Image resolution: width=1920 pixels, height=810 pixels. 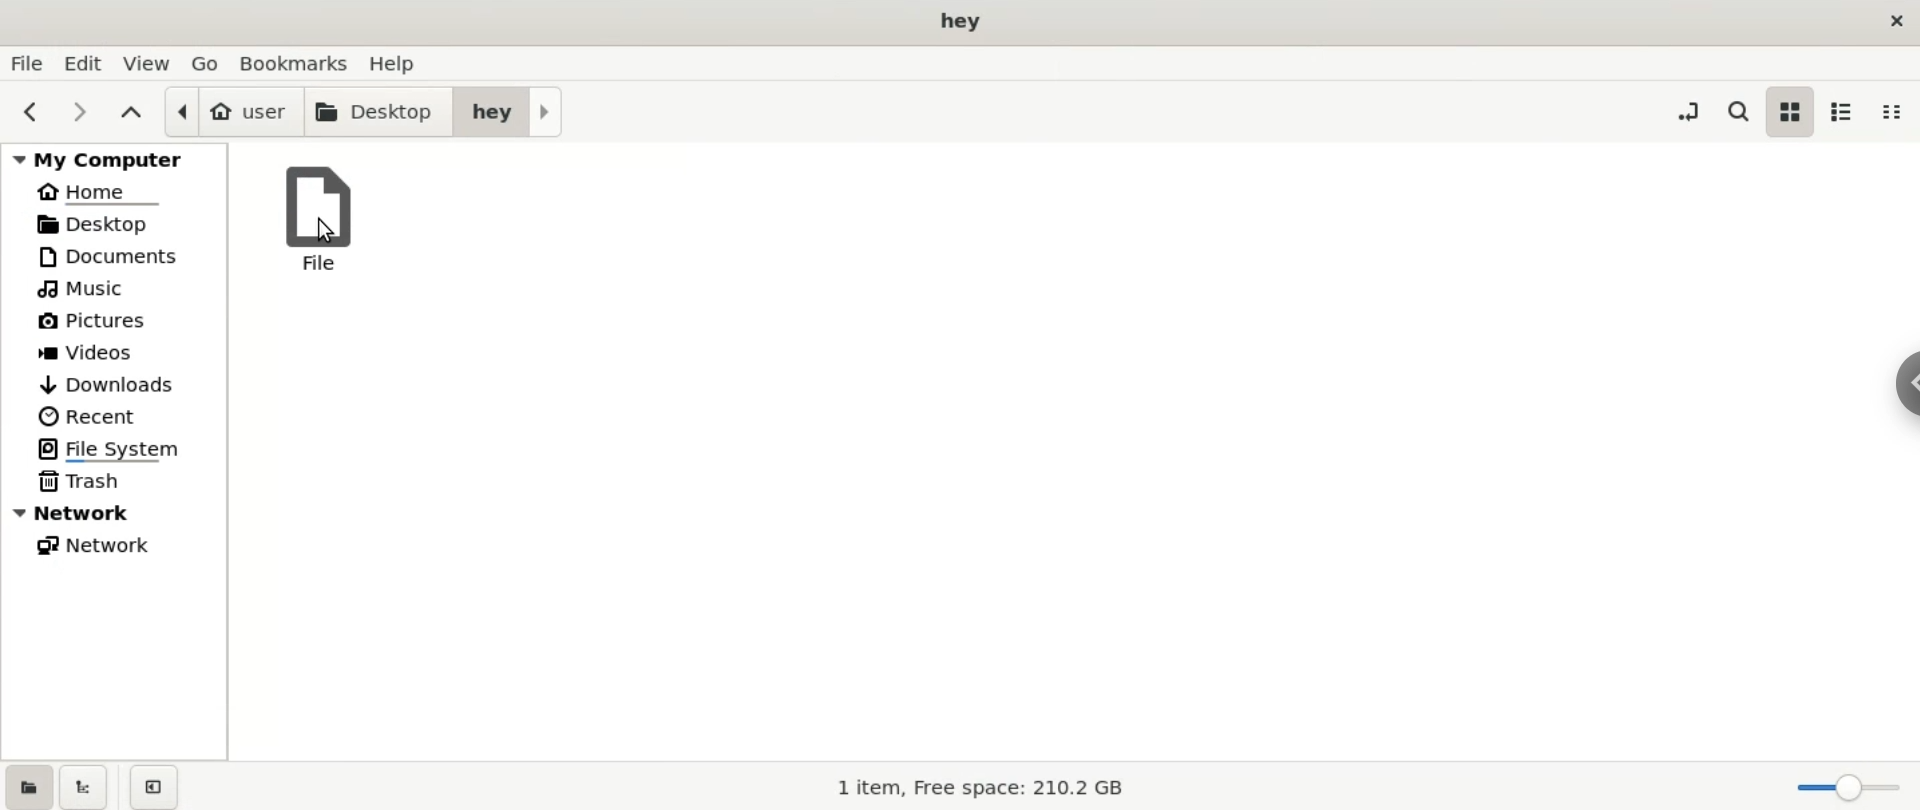 What do you see at coordinates (114, 258) in the screenshot?
I see `documents` at bounding box center [114, 258].